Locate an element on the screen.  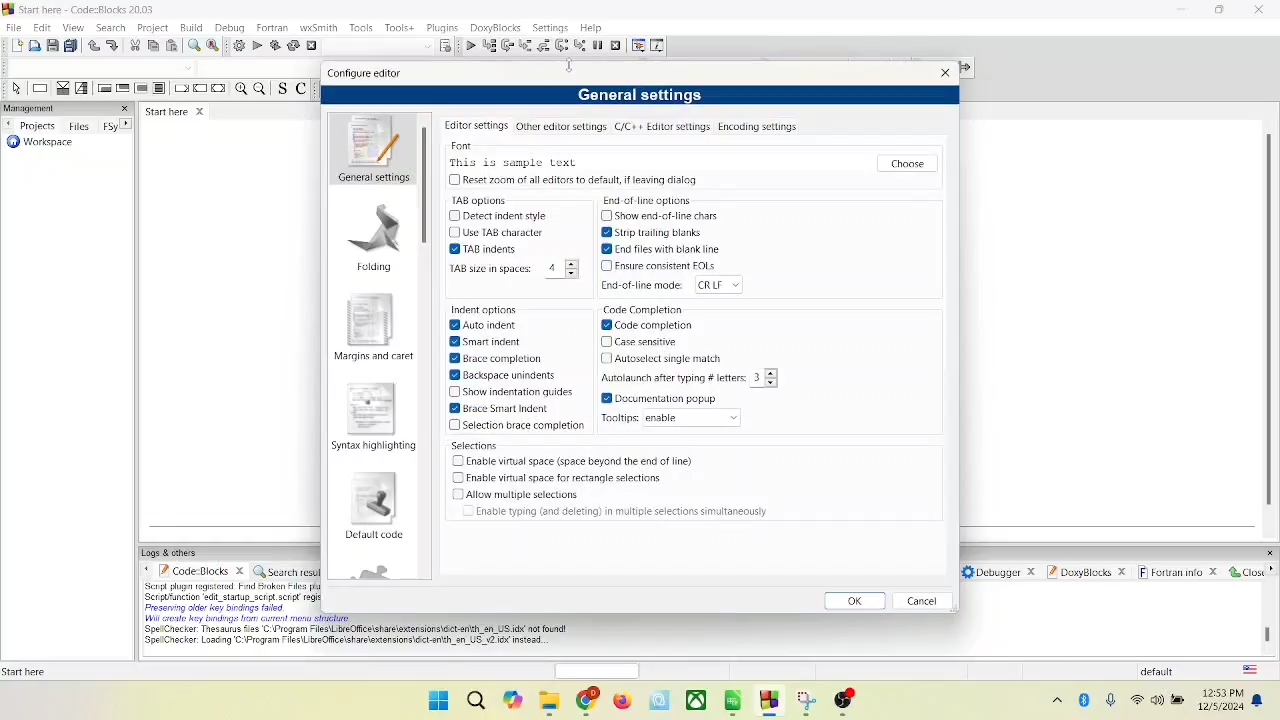
return instruction is located at coordinates (219, 89).